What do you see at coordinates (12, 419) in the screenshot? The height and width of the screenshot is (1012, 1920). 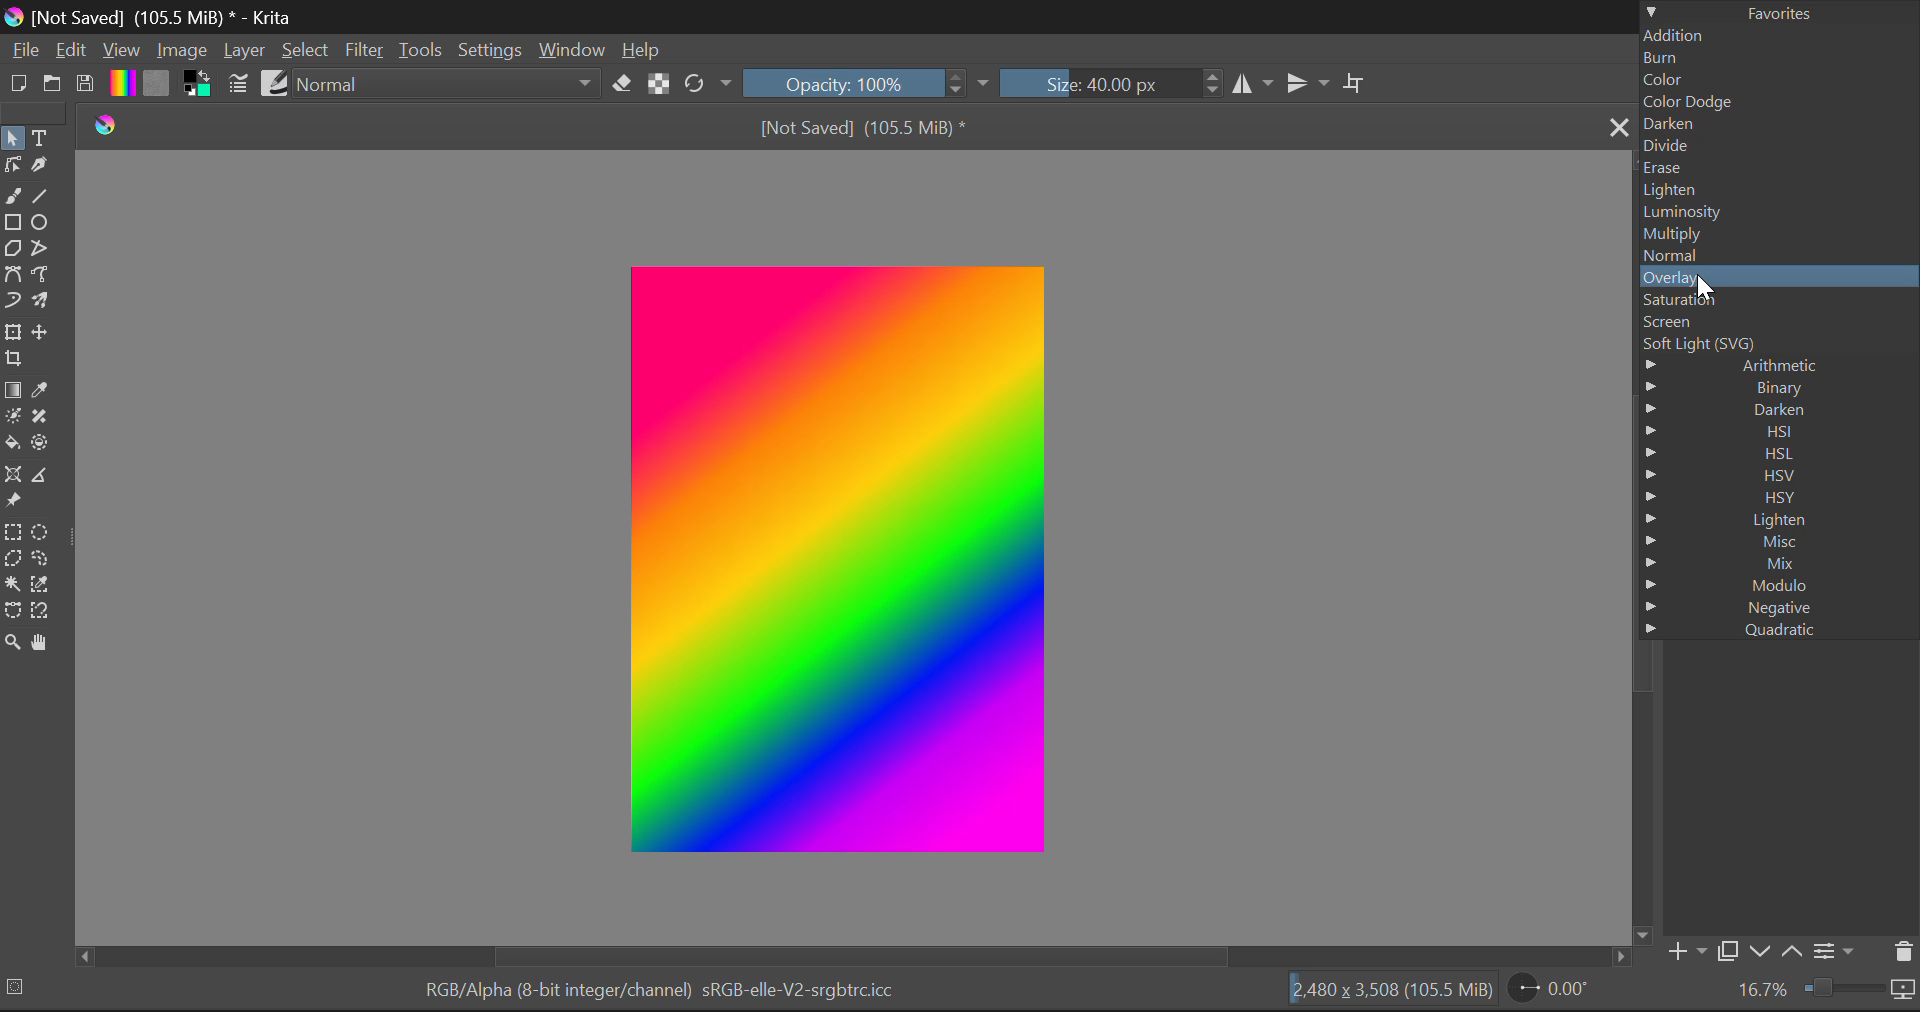 I see `Colorize Mask Tool` at bounding box center [12, 419].